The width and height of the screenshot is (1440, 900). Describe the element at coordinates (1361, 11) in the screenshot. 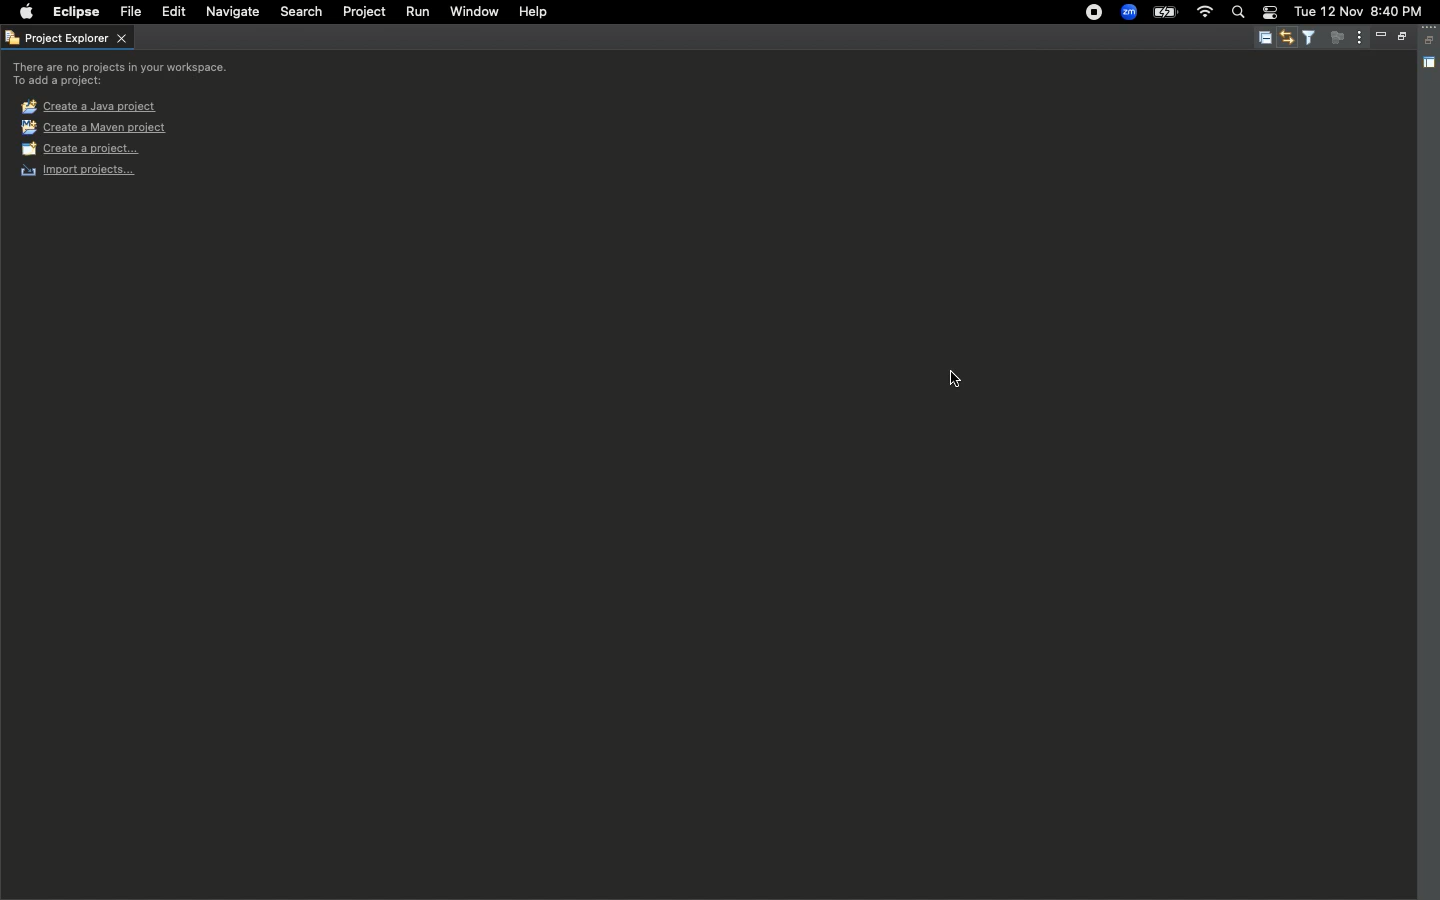

I see `tue 12 nov 8:40 pm ` at that location.